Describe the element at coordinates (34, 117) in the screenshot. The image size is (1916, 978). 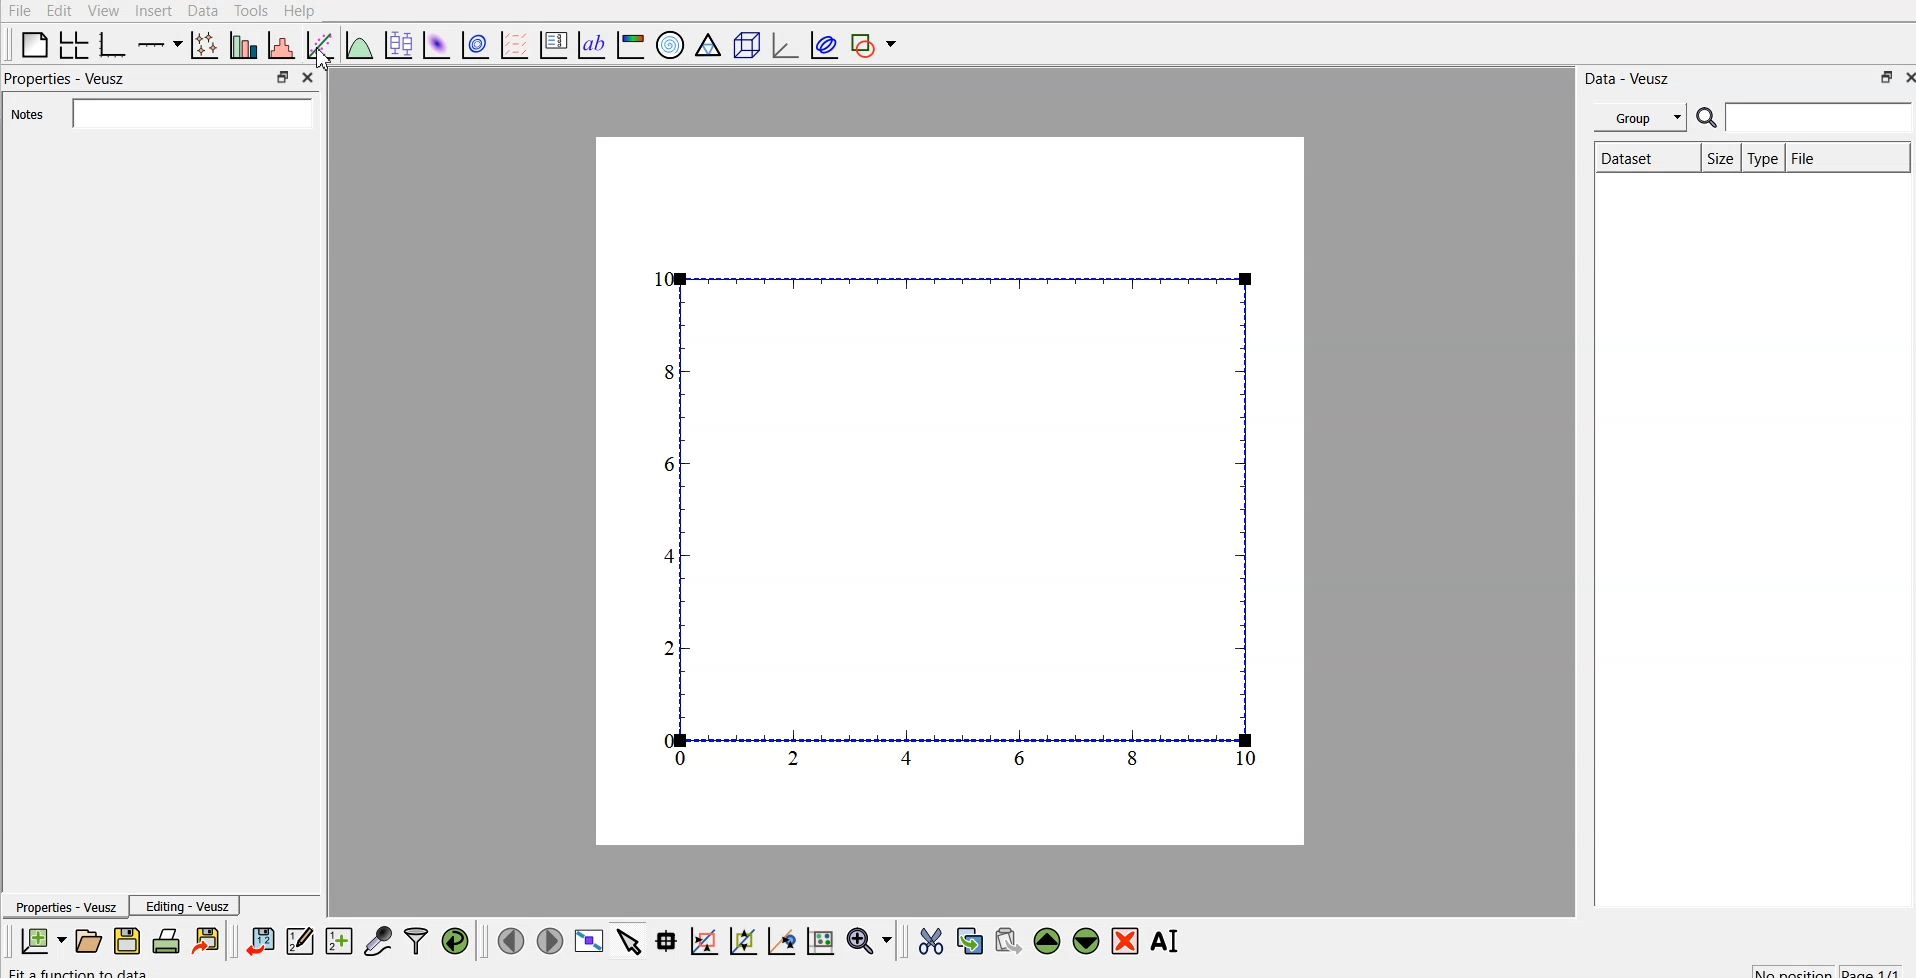
I see `Notes` at that location.